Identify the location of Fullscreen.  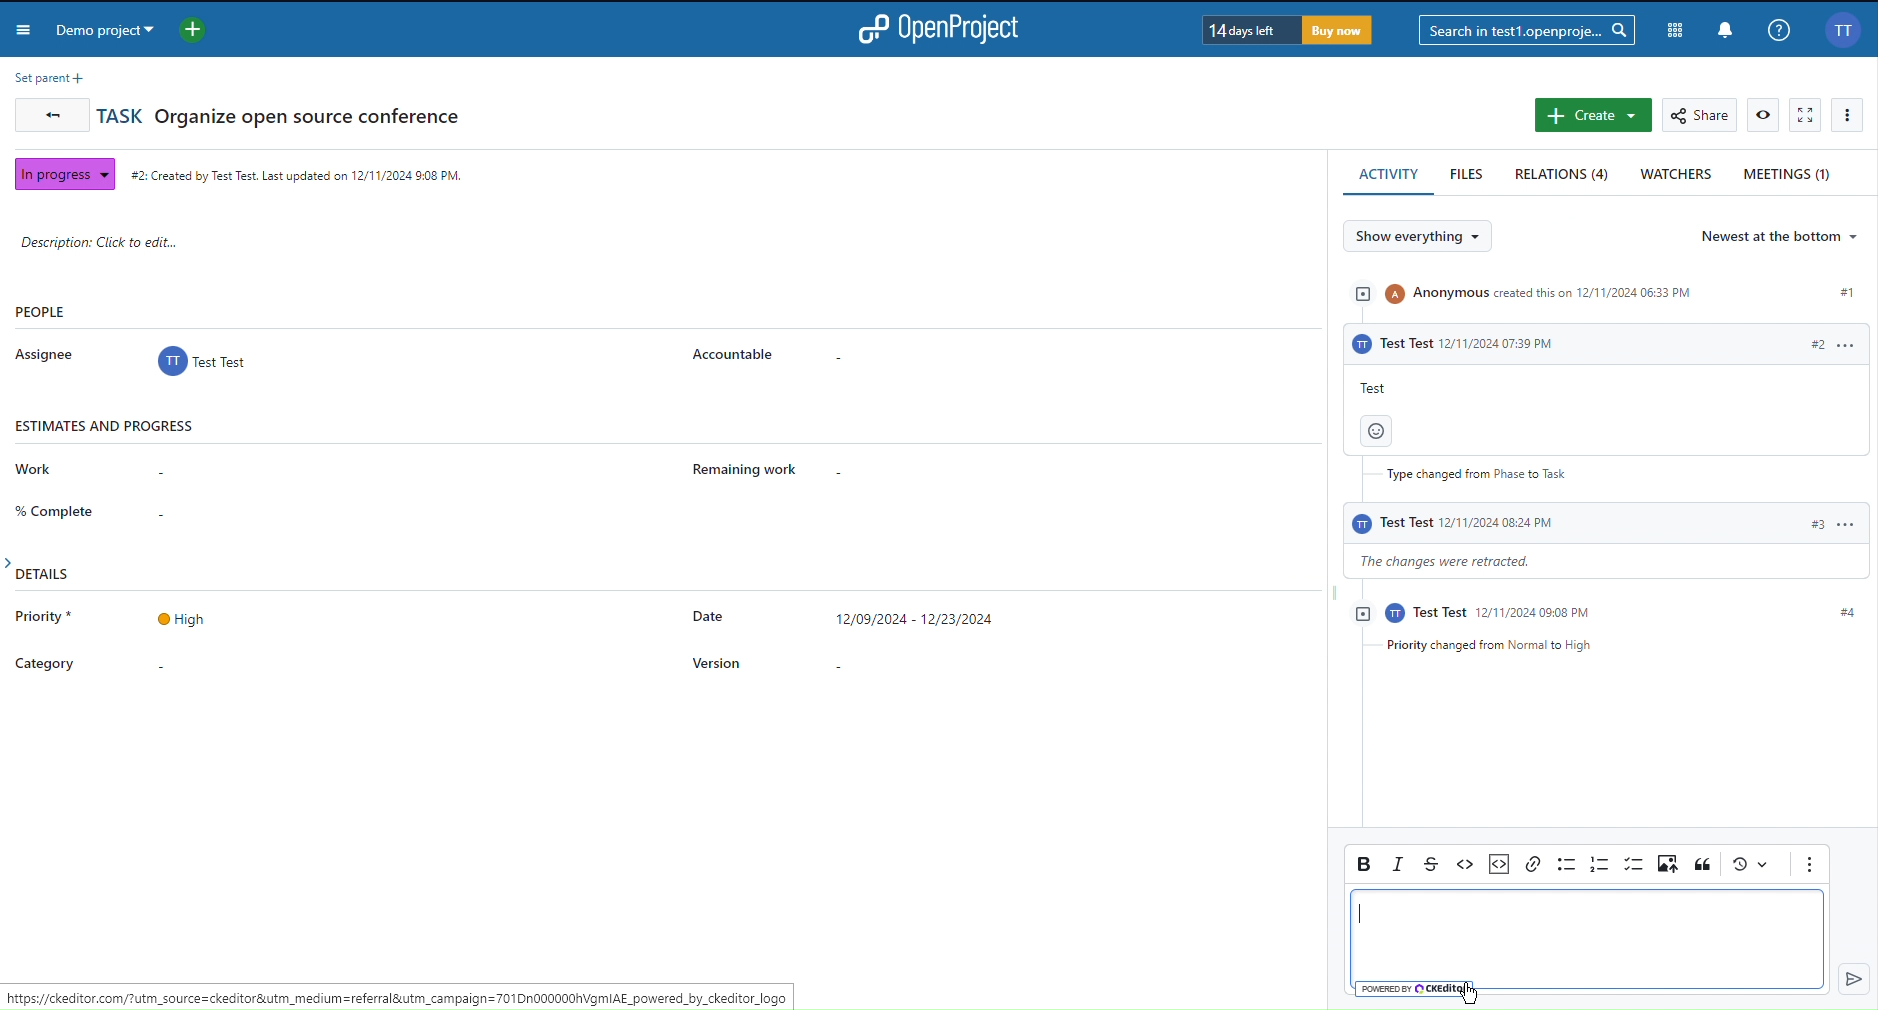
(1806, 116).